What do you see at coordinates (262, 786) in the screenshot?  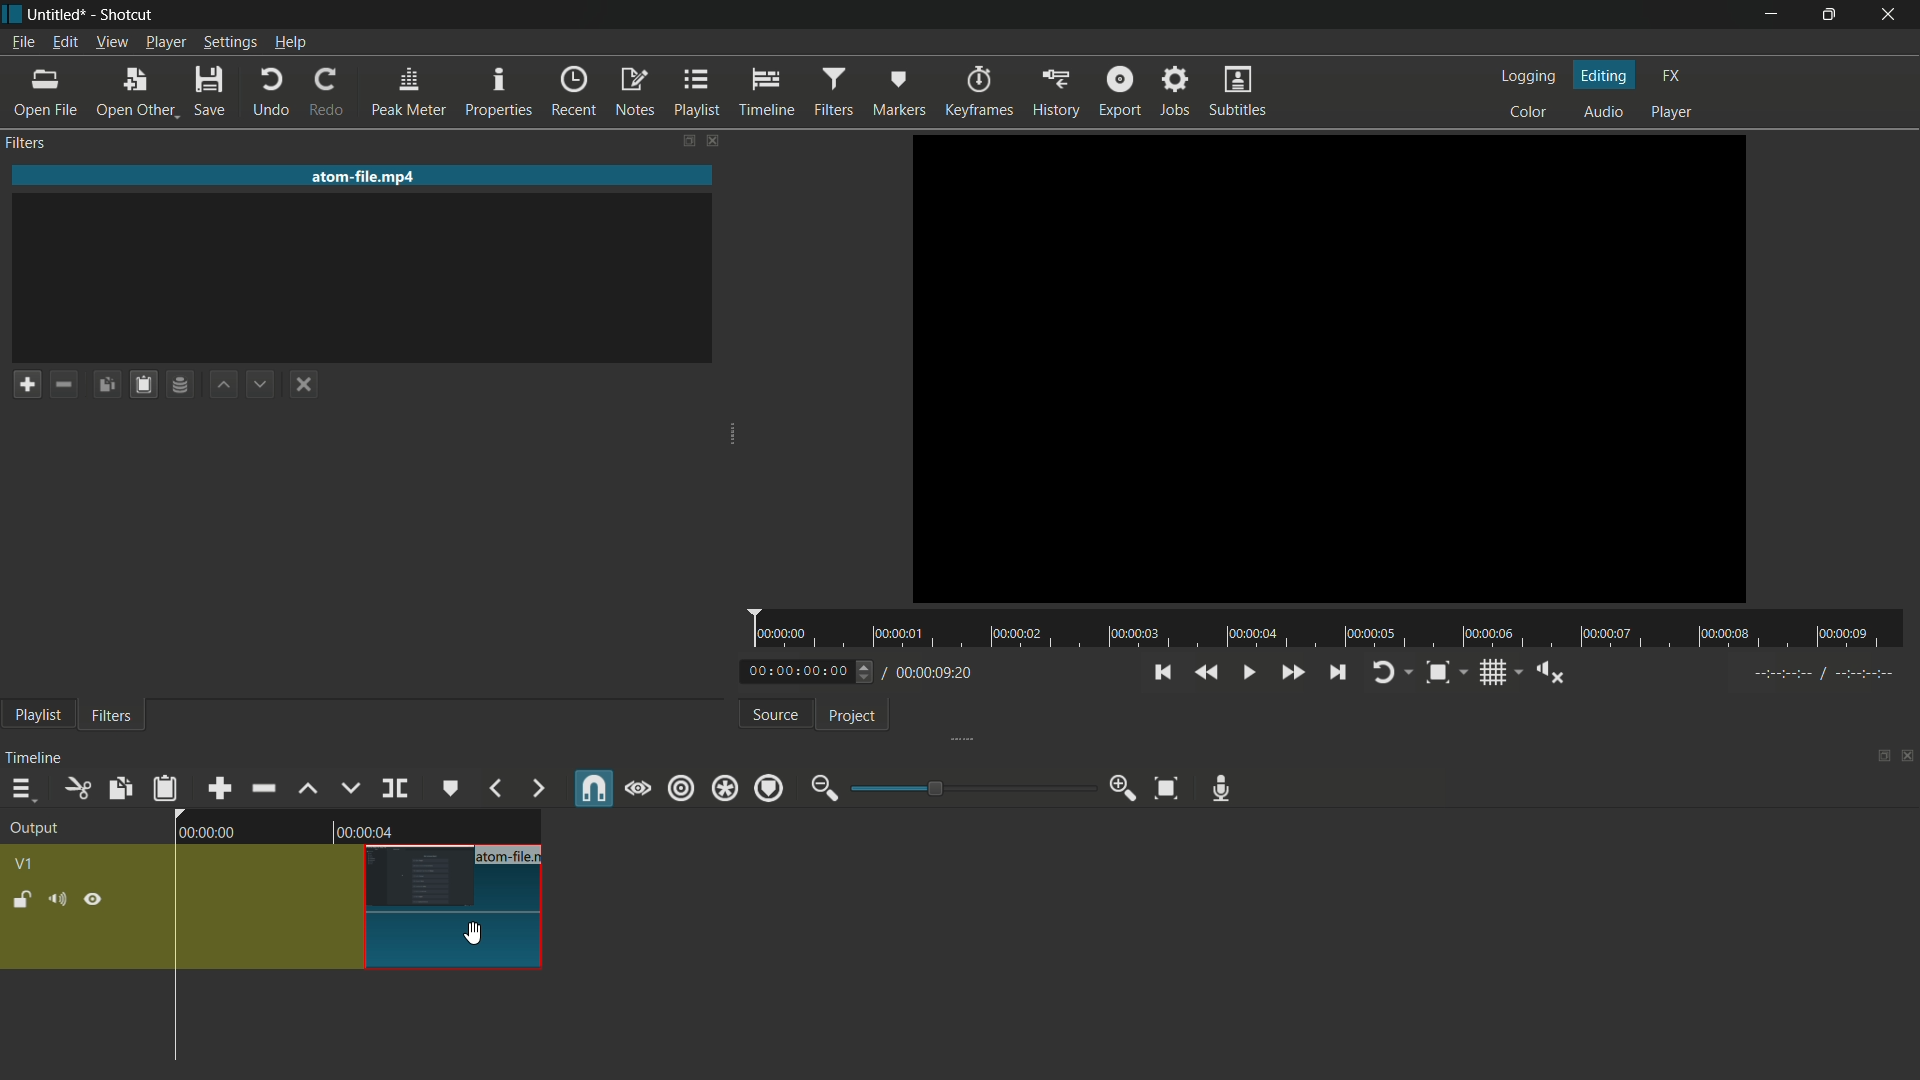 I see `ripple delete` at bounding box center [262, 786].